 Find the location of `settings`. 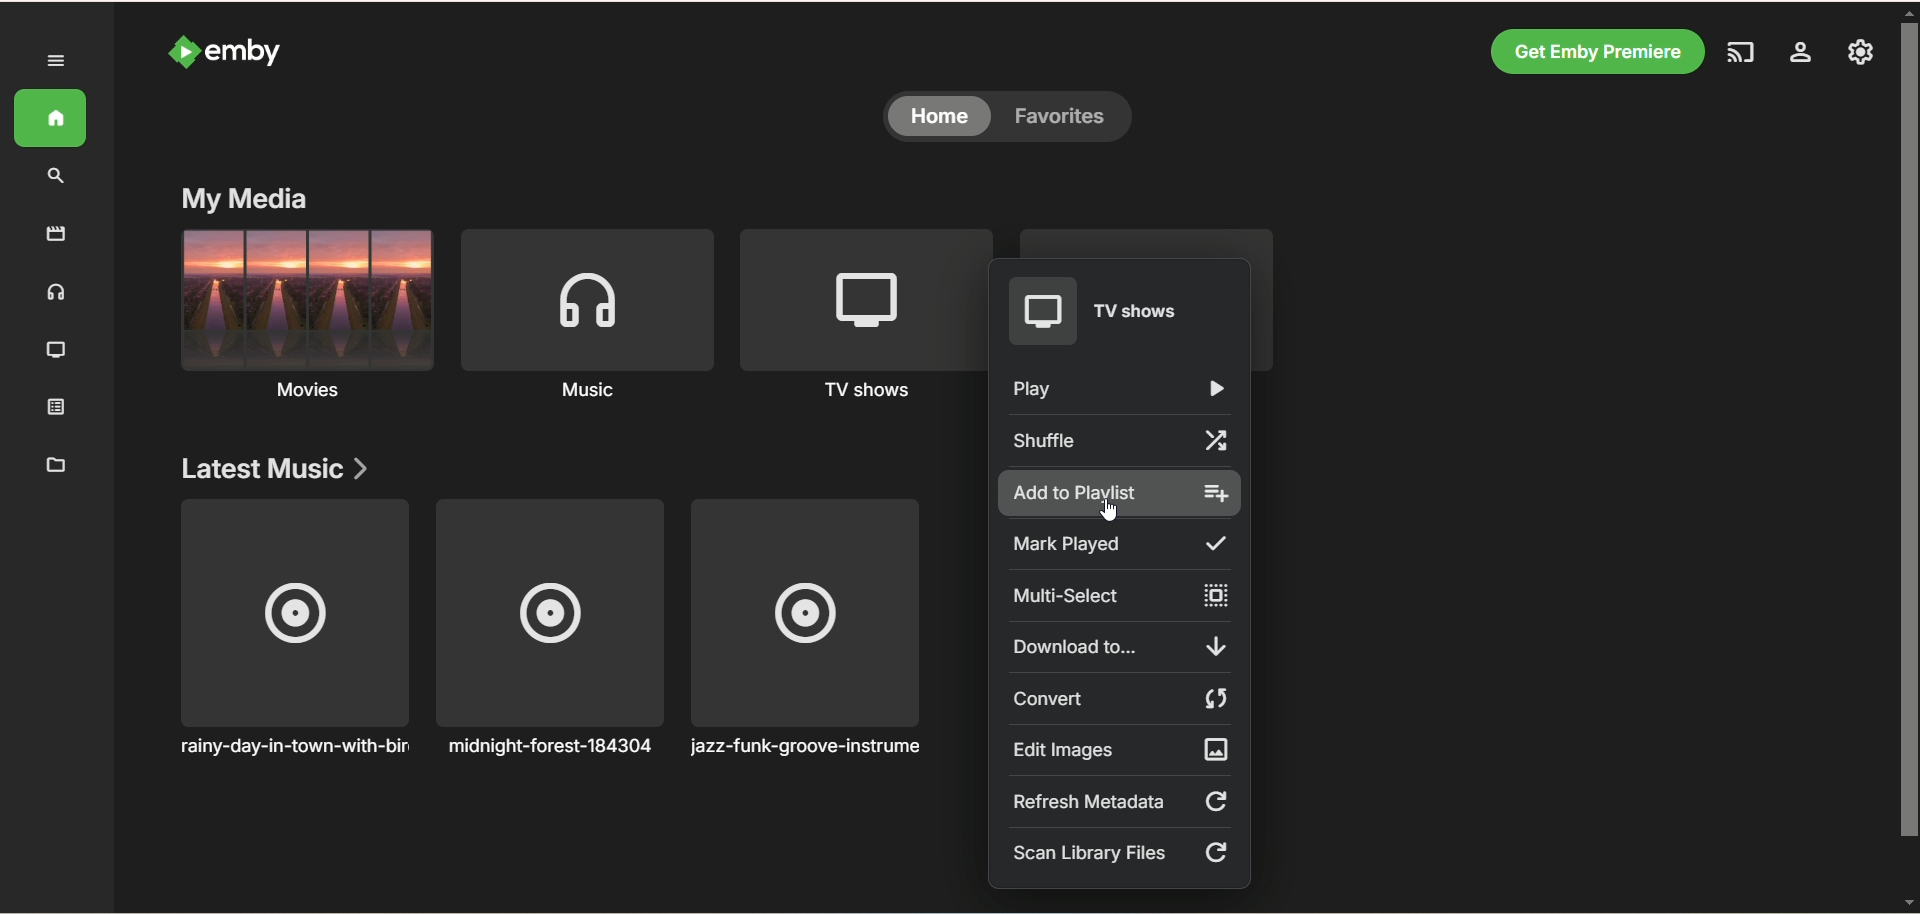

settings is located at coordinates (1799, 55).